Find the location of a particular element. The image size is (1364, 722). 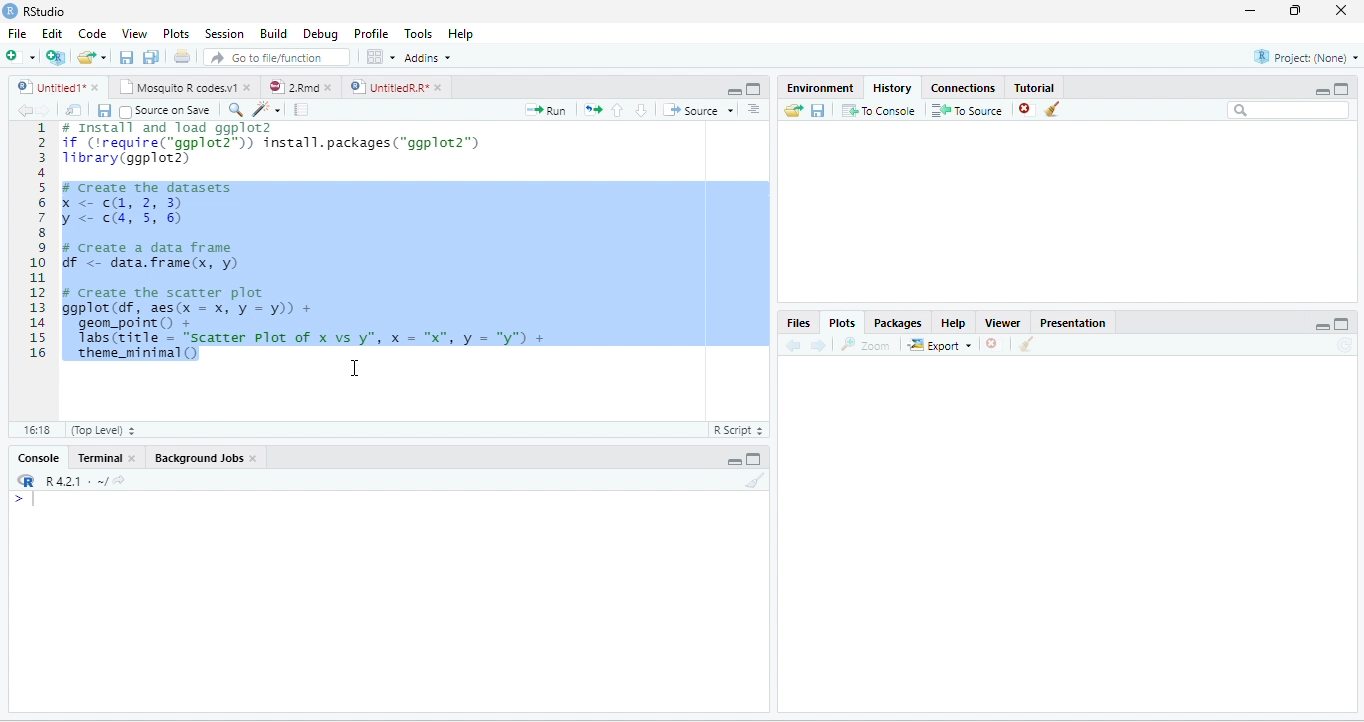

Viewer is located at coordinates (1004, 322).